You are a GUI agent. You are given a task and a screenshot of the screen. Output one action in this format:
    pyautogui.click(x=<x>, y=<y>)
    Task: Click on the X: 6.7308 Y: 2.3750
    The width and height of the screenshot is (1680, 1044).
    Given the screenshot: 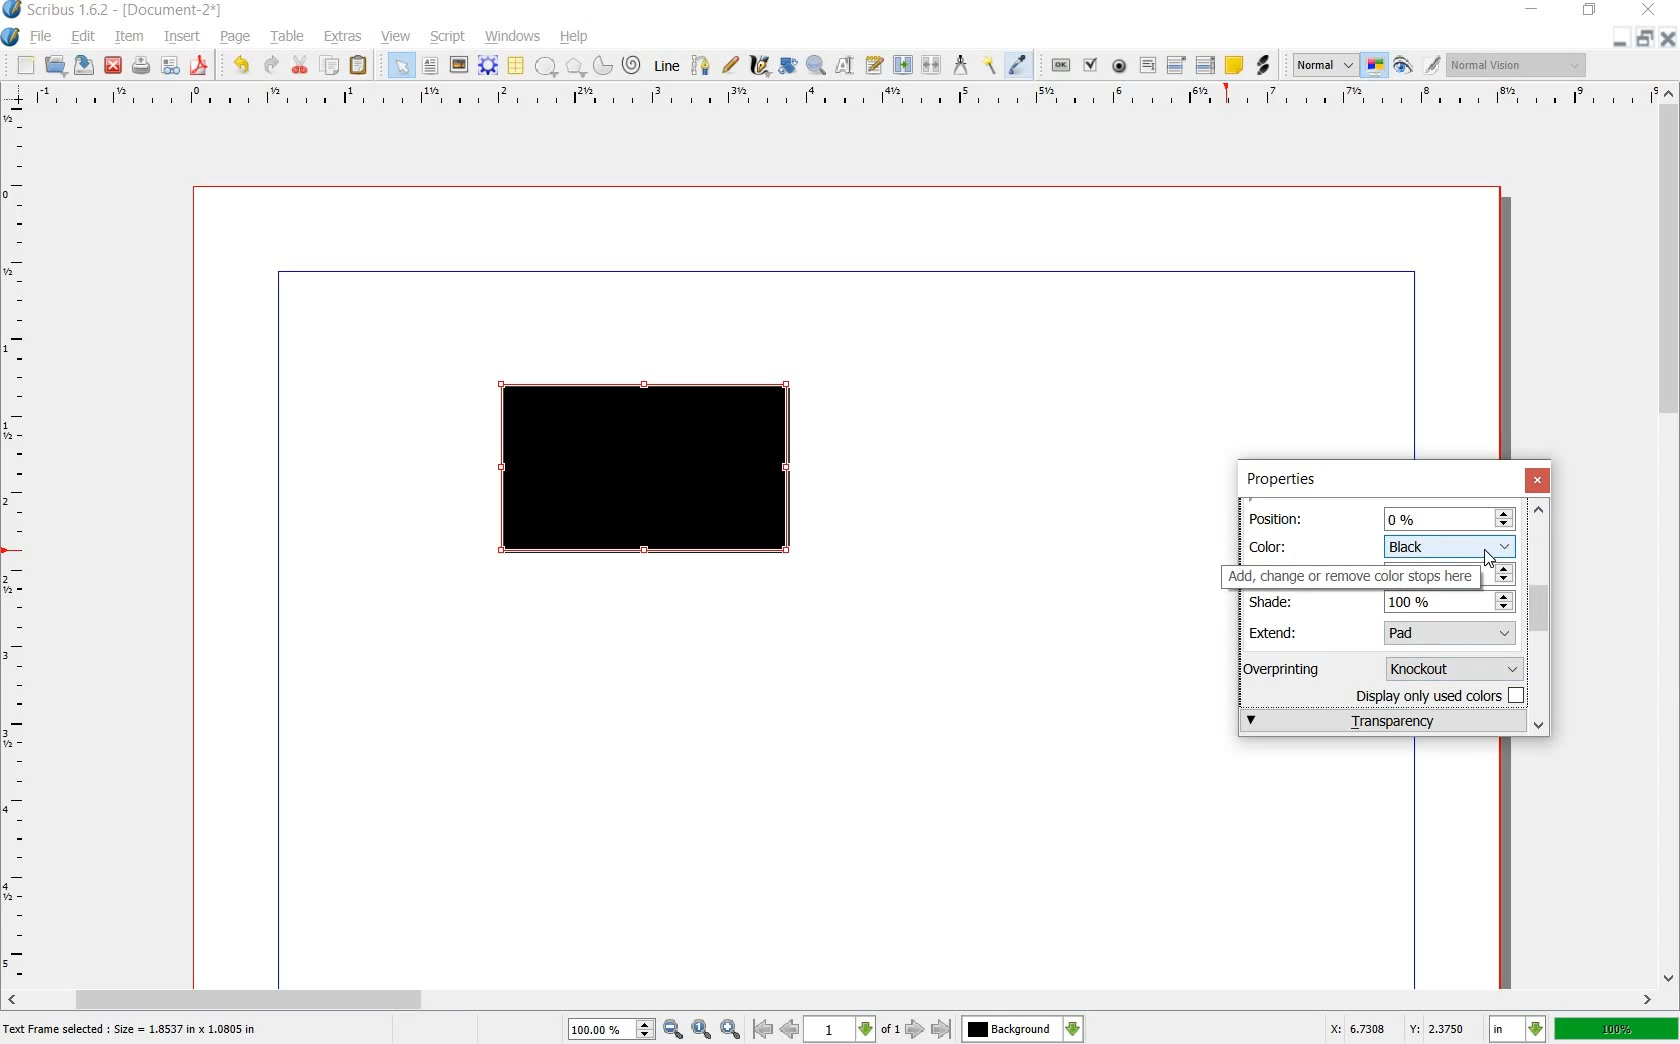 What is the action you would take?
    pyautogui.click(x=1397, y=1028)
    